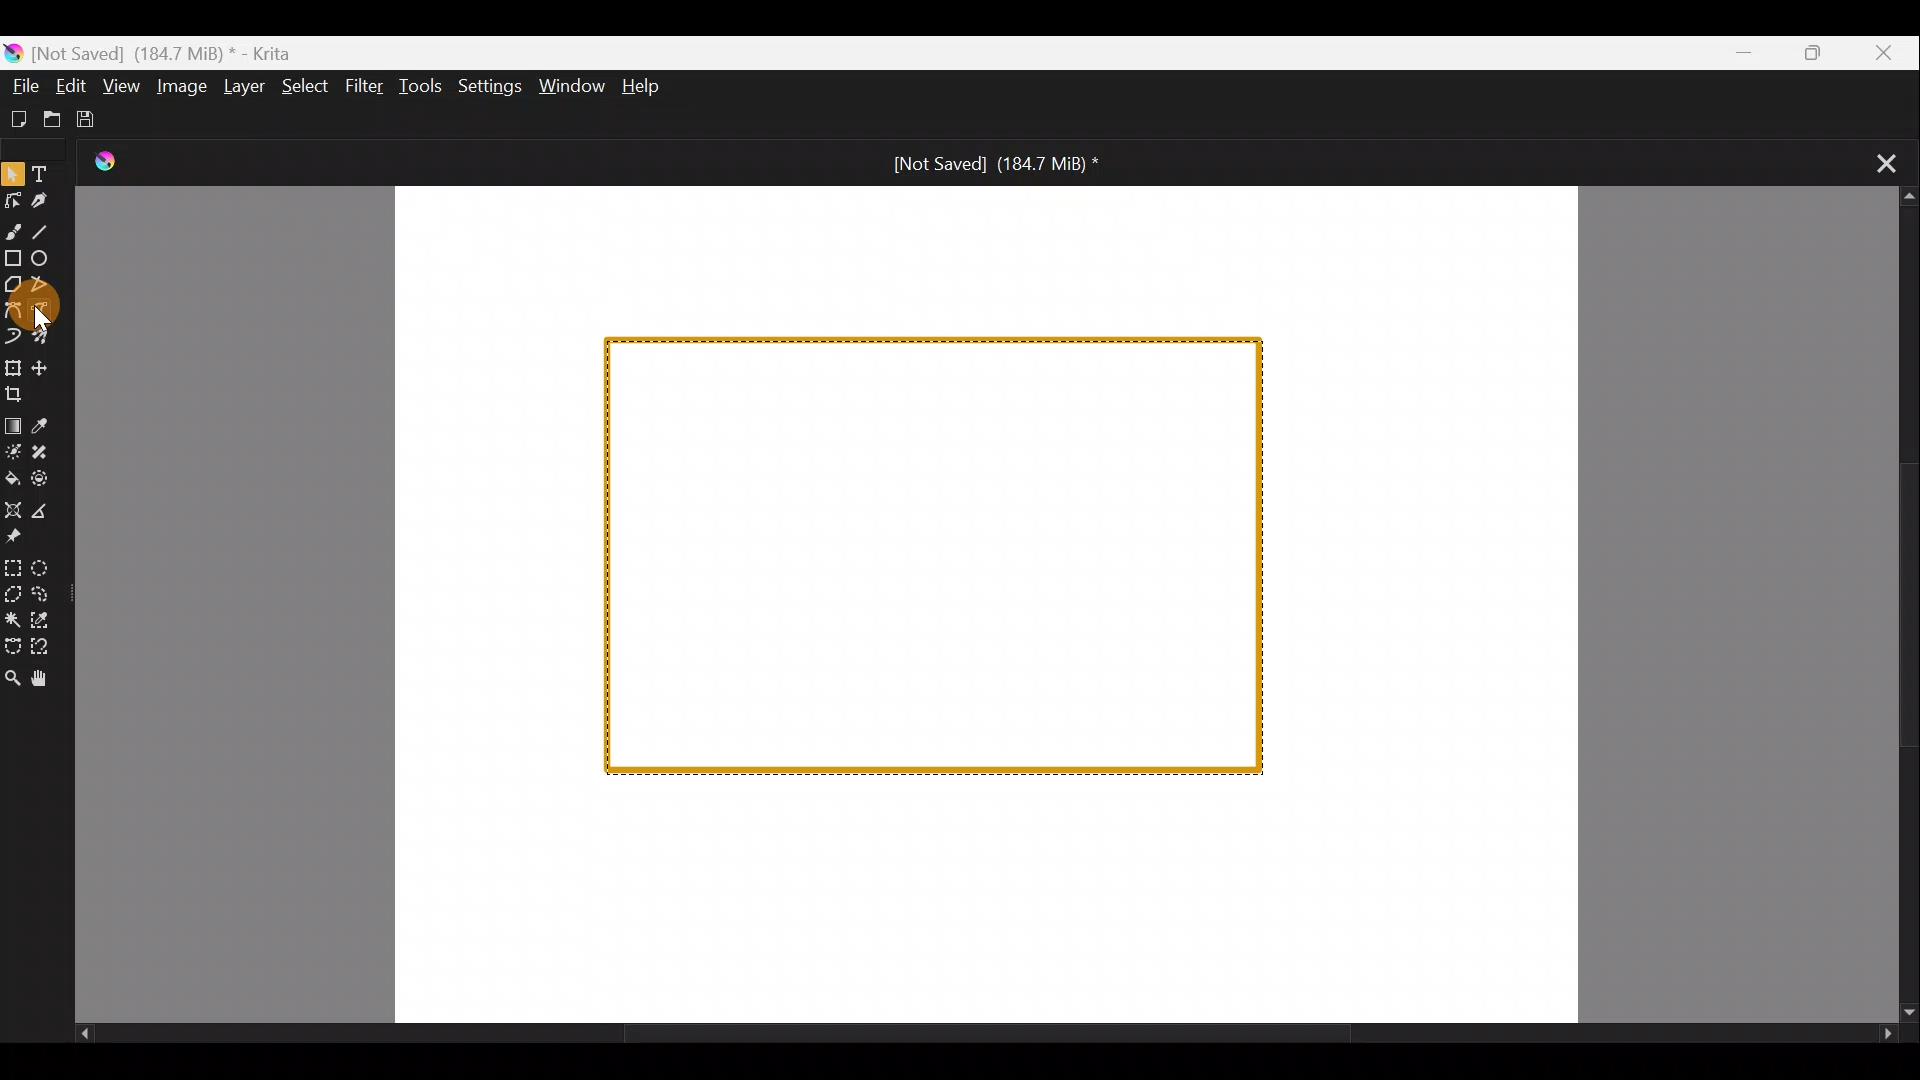 This screenshot has height=1080, width=1920. Describe the element at coordinates (12, 284) in the screenshot. I see `Polygon tool` at that location.